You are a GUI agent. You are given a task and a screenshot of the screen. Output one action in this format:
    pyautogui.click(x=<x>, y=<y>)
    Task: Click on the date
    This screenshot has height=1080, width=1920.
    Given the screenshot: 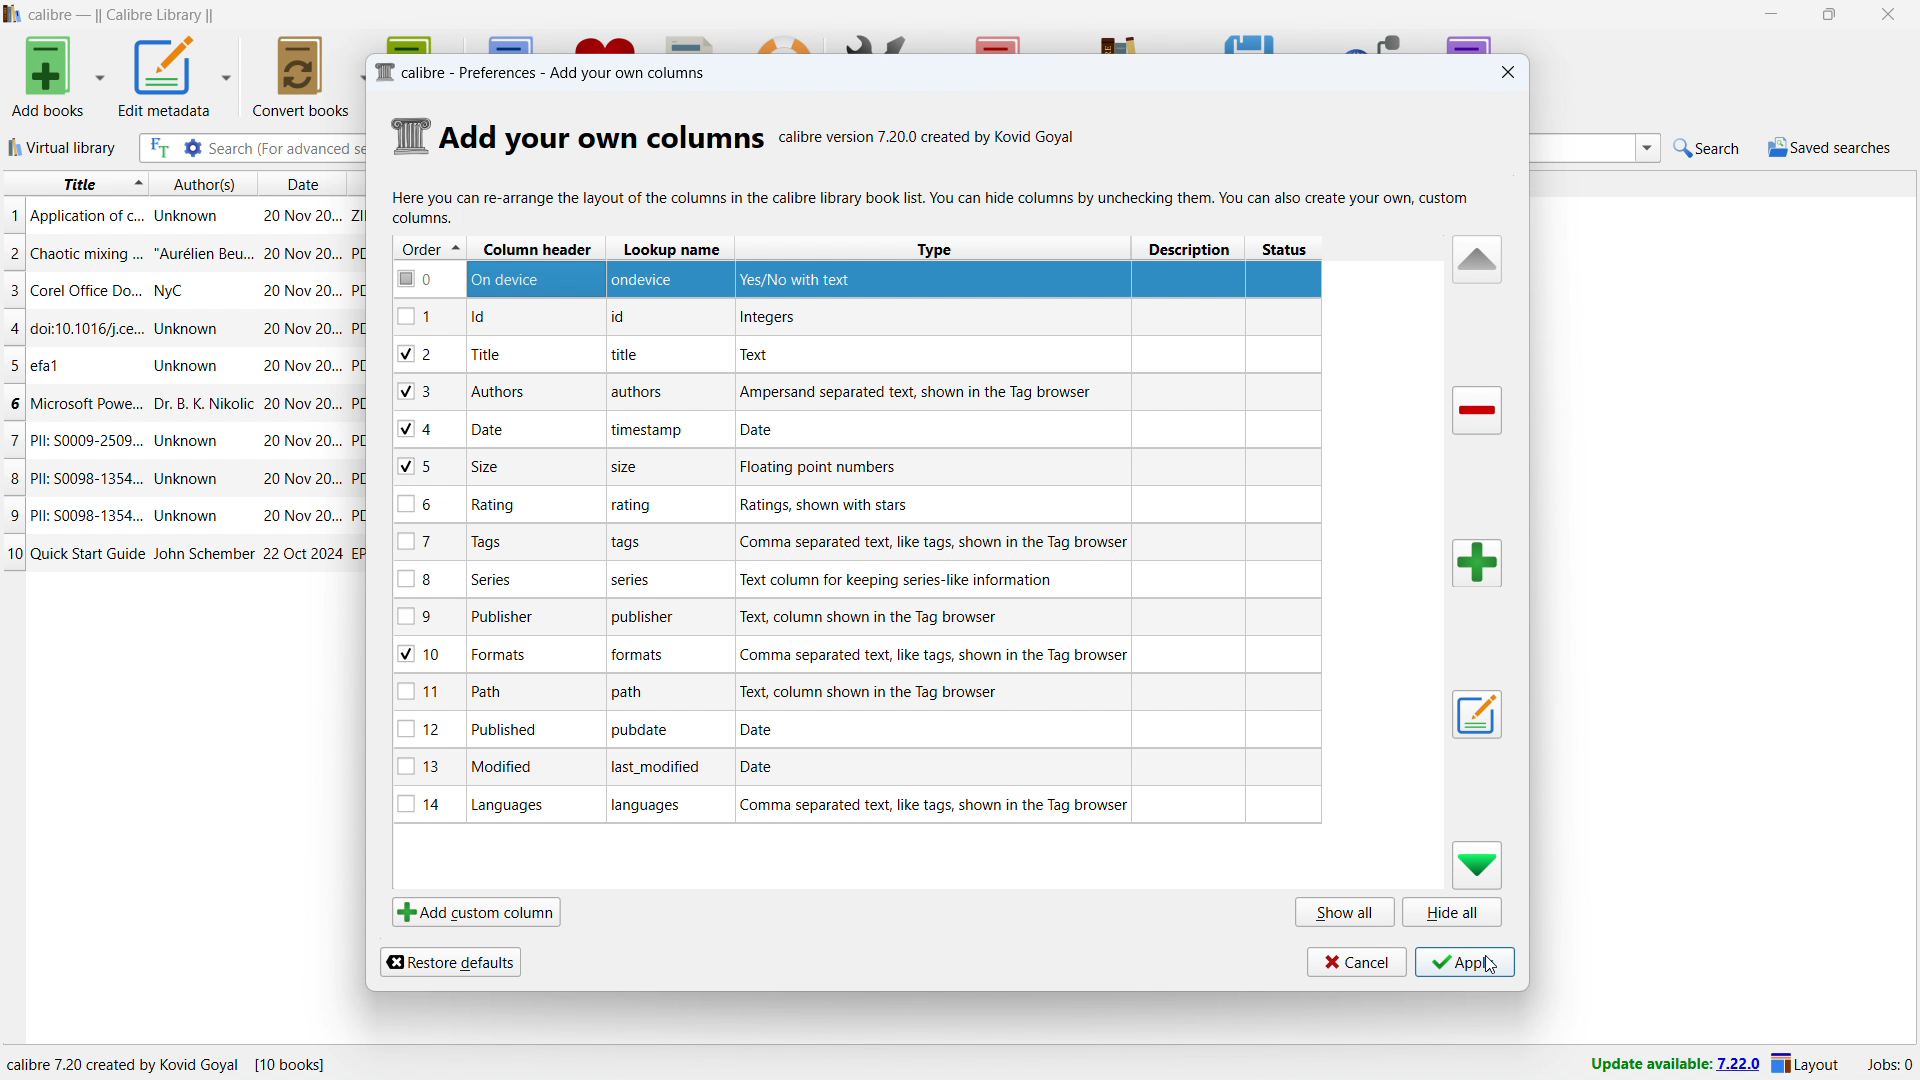 What is the action you would take?
    pyautogui.click(x=303, y=440)
    